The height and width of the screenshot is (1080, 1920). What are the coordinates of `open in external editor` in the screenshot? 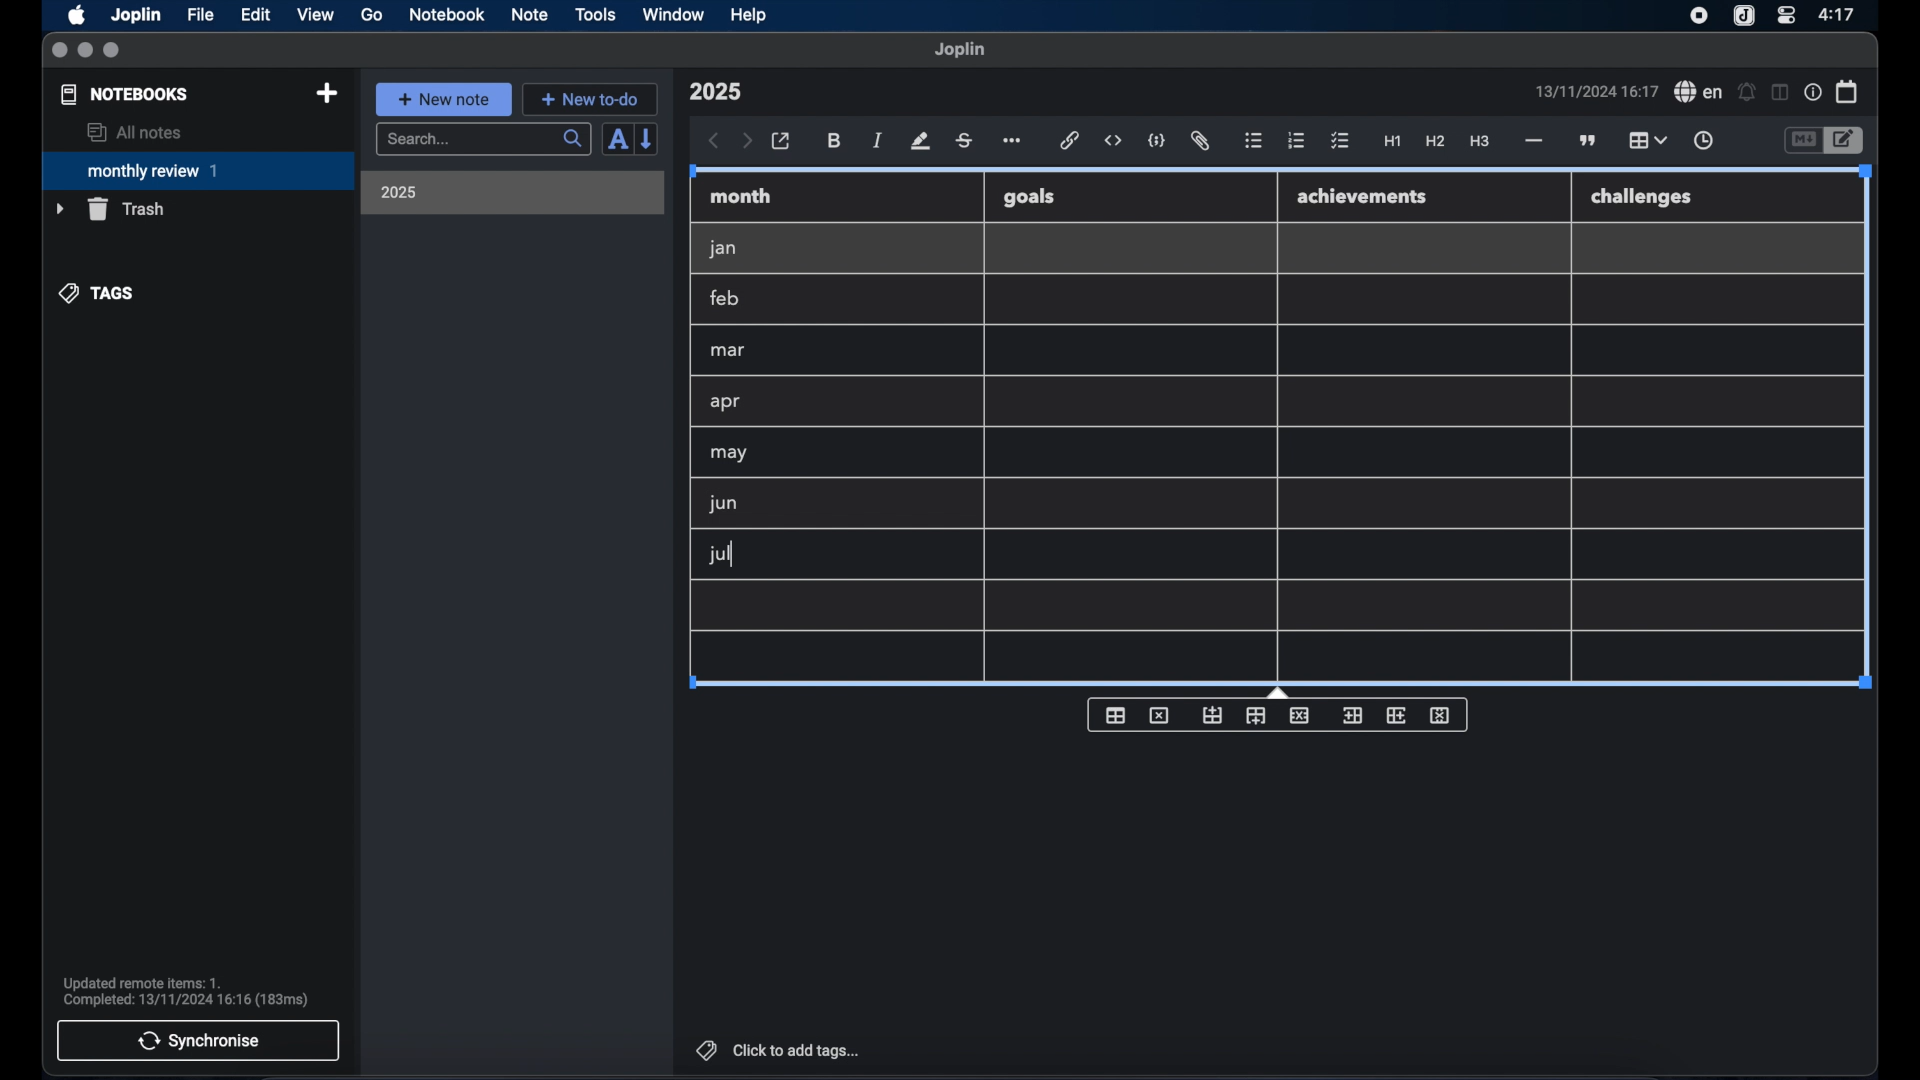 It's located at (782, 142).